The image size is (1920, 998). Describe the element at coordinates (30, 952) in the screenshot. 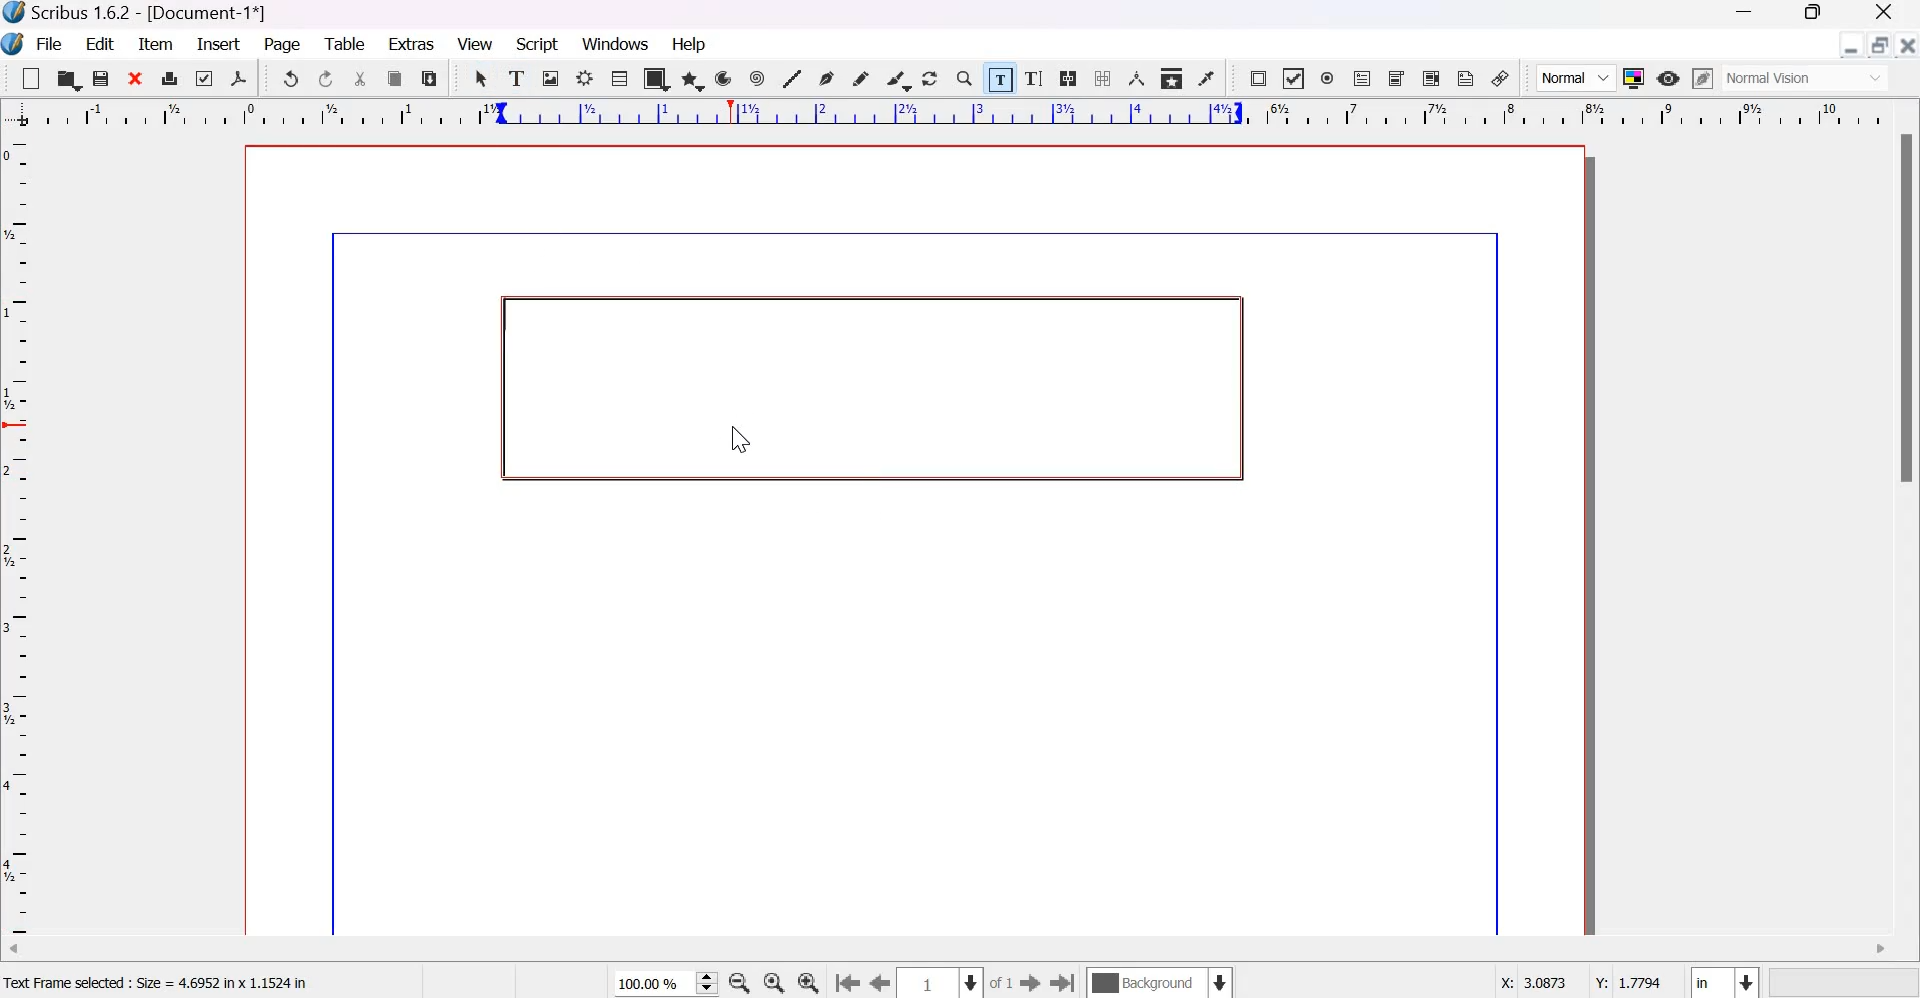

I see `Scroll left` at that location.